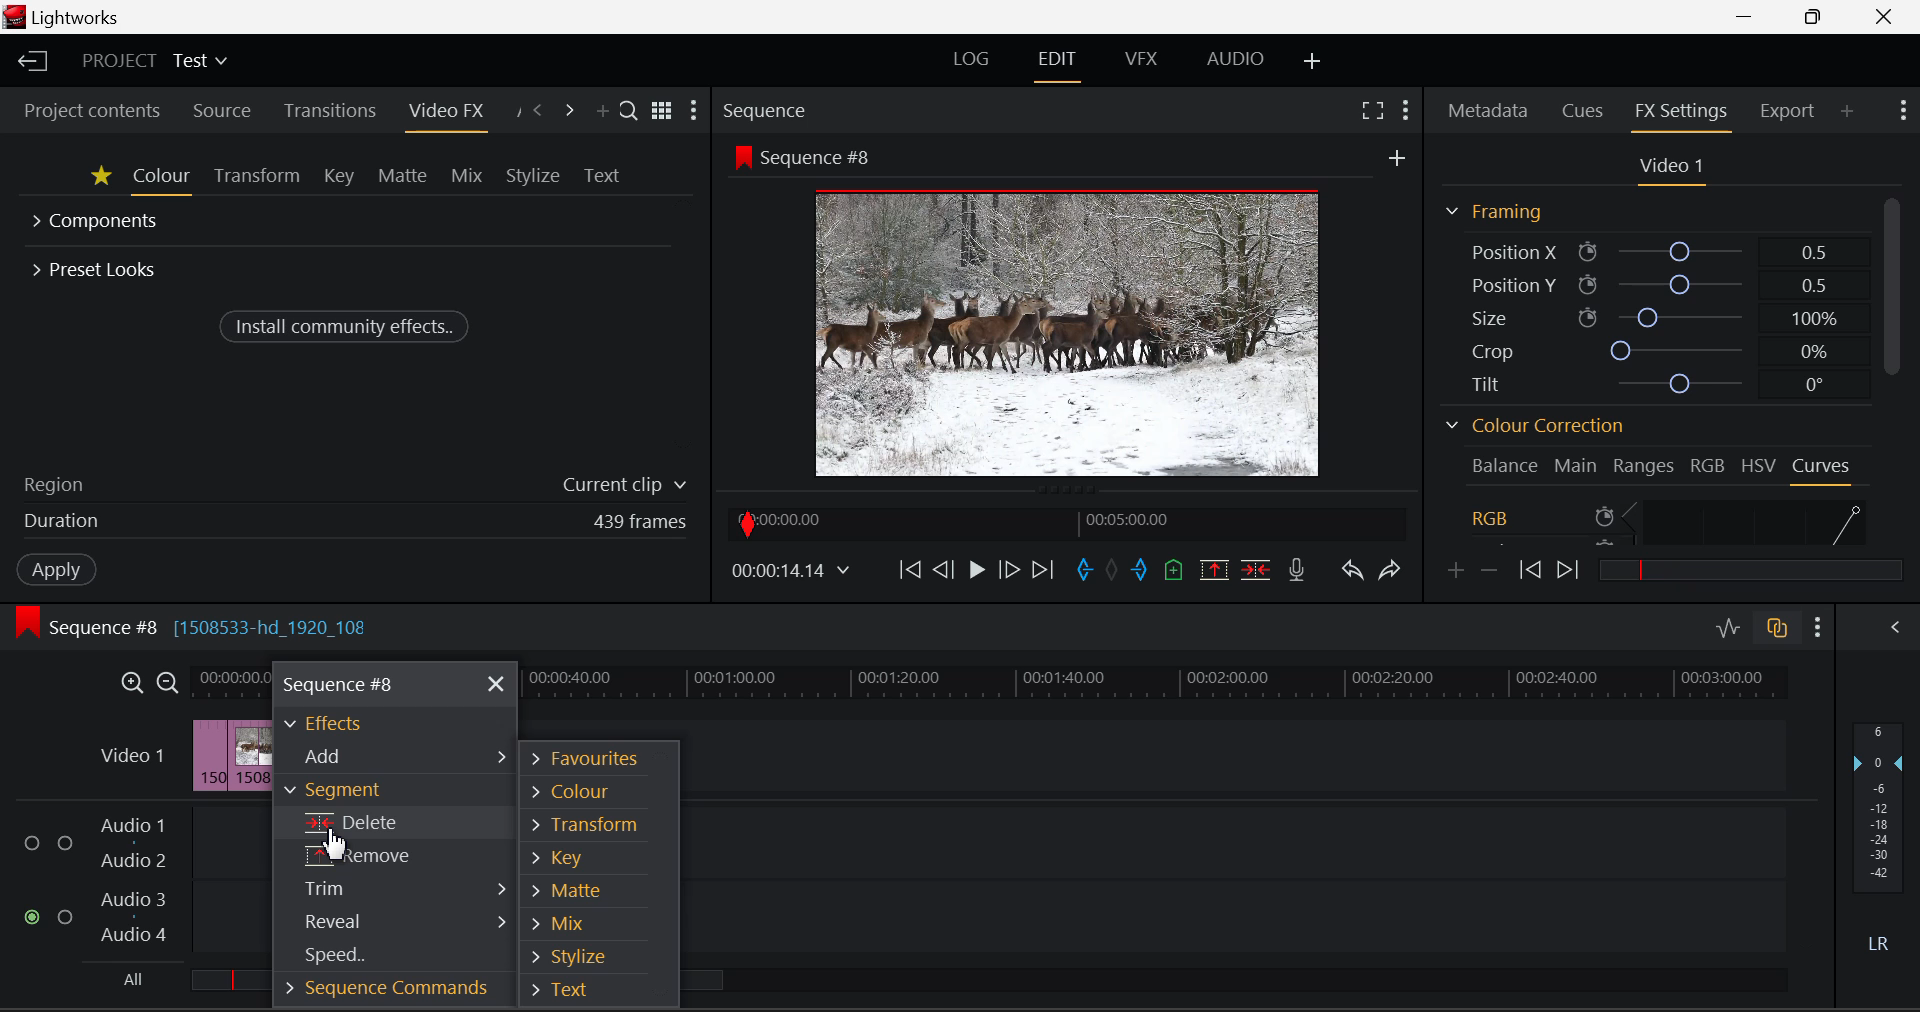 This screenshot has height=1012, width=1920. Describe the element at coordinates (1453, 572) in the screenshot. I see `Add keyframe` at that location.